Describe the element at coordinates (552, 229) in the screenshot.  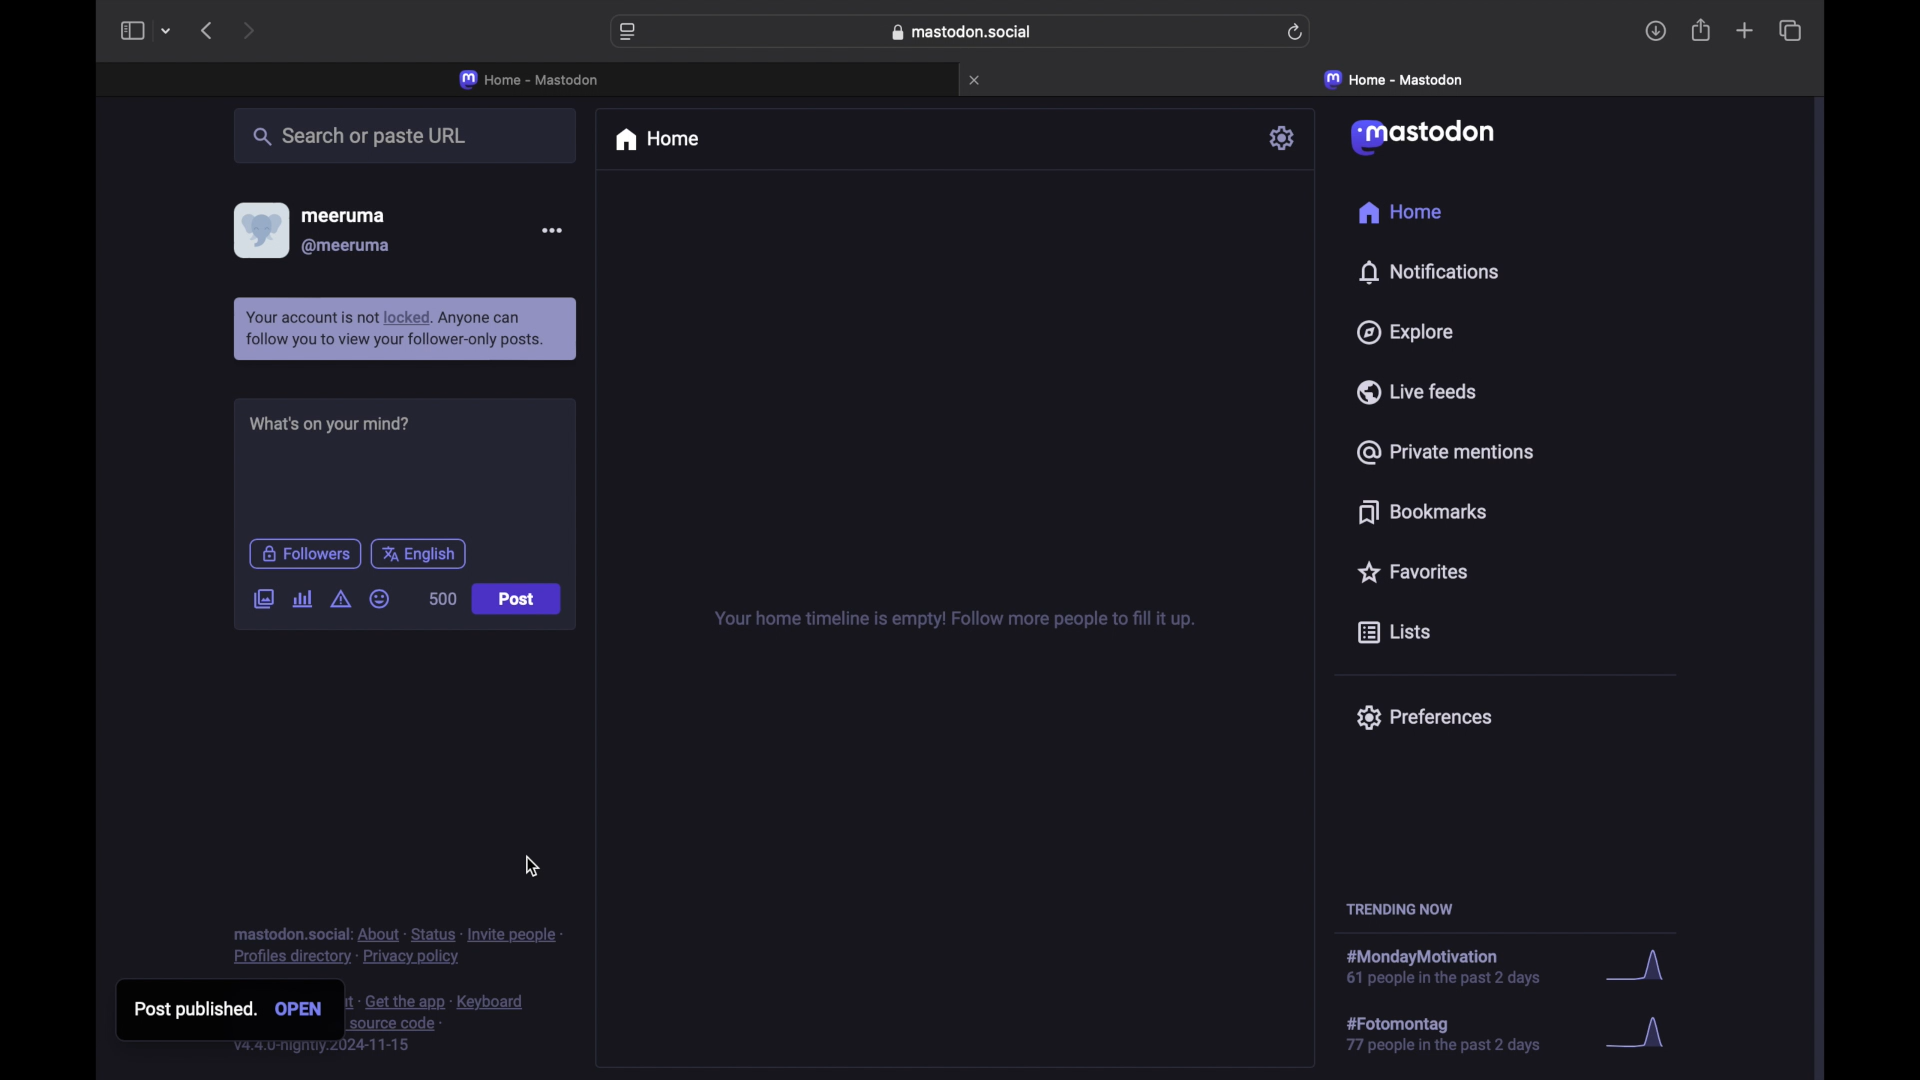
I see `more options` at that location.